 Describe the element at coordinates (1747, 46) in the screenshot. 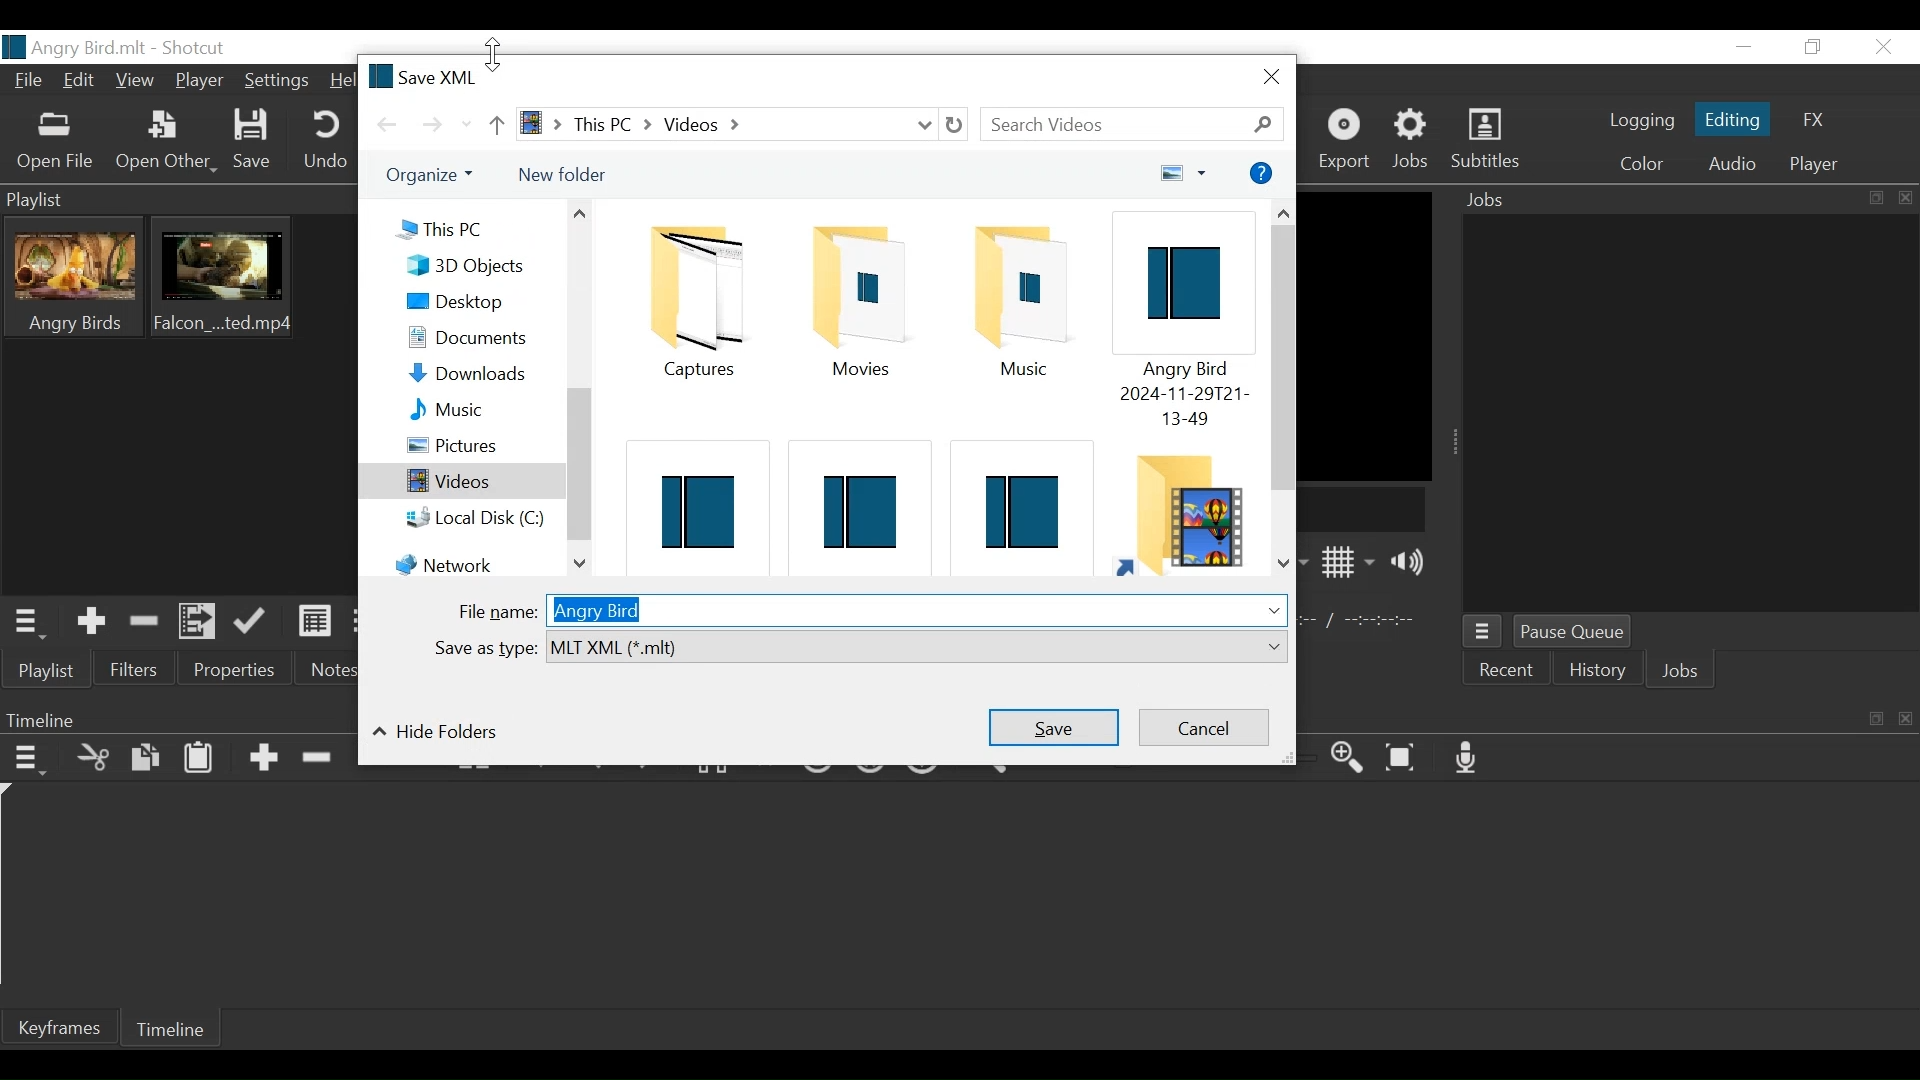

I see `minimize` at that location.